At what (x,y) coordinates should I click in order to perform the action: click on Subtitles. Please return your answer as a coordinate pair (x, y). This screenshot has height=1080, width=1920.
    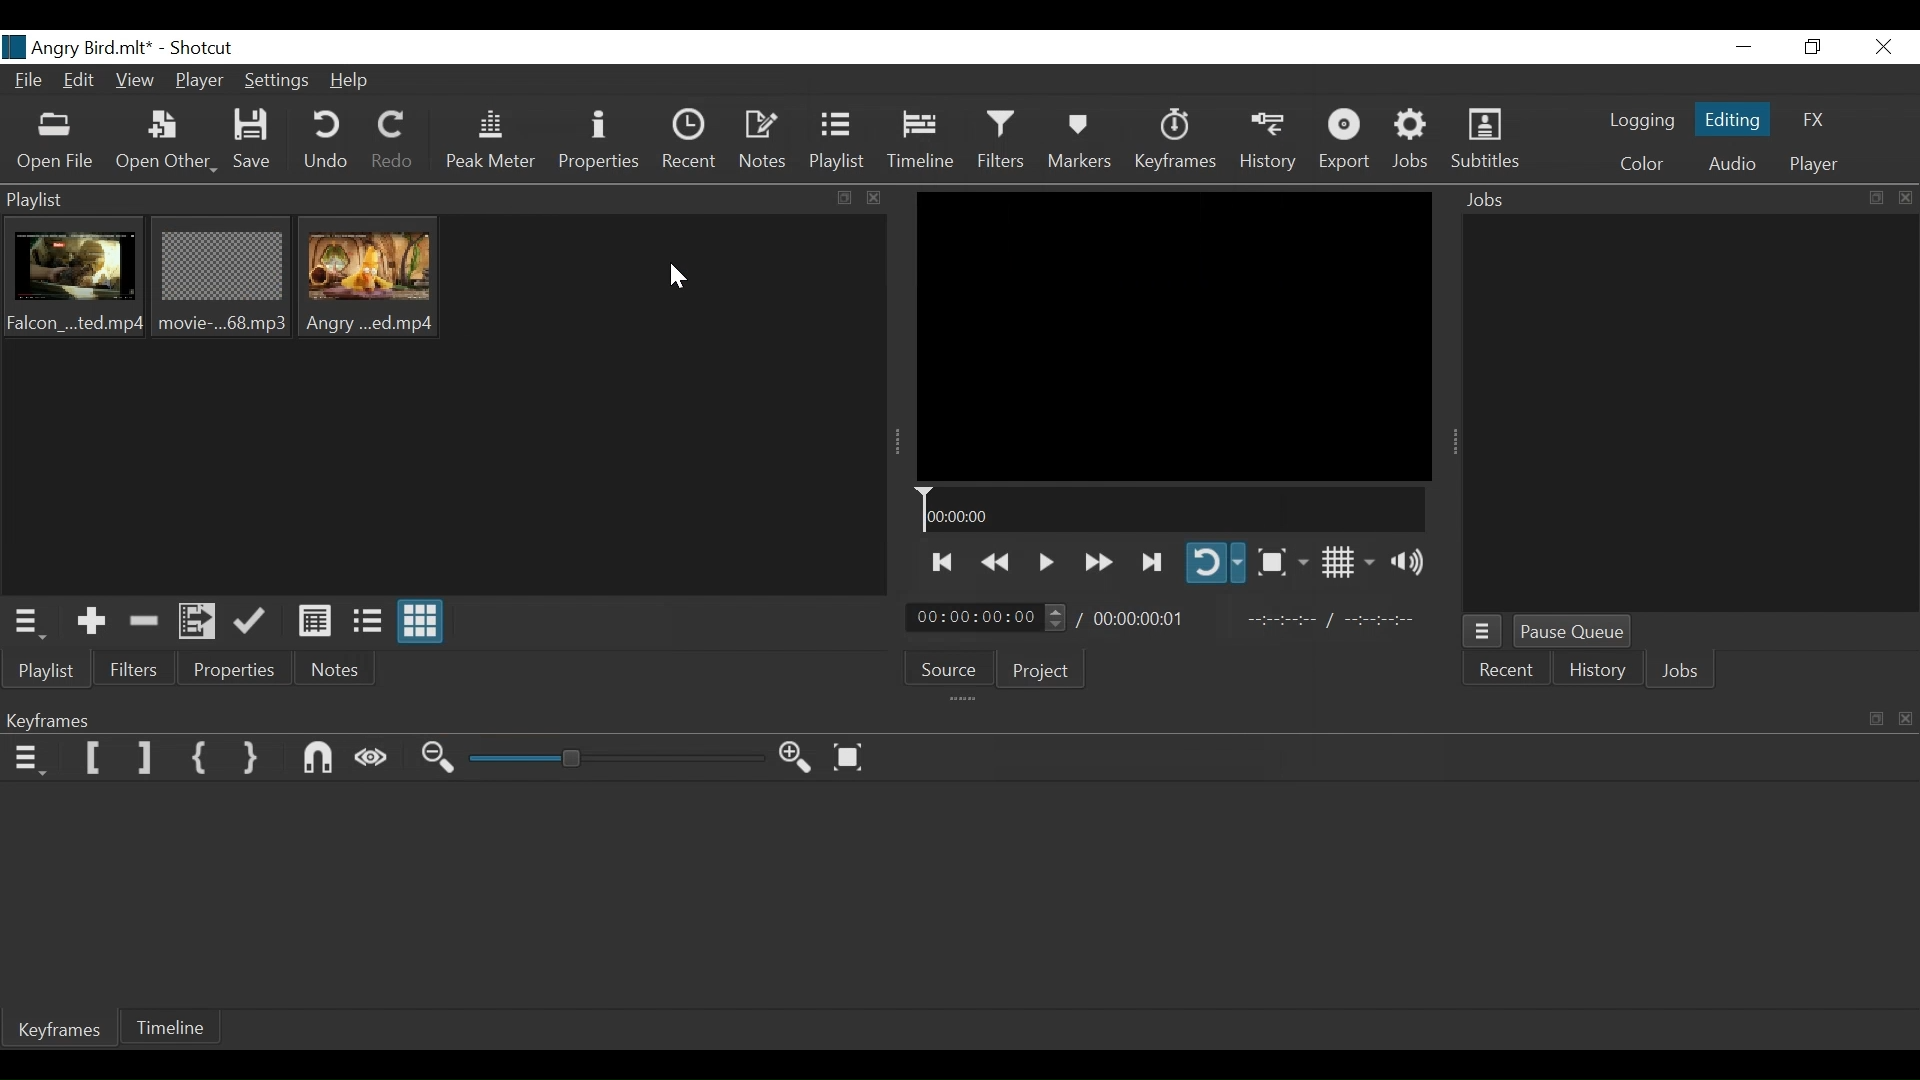
    Looking at the image, I should click on (1493, 140).